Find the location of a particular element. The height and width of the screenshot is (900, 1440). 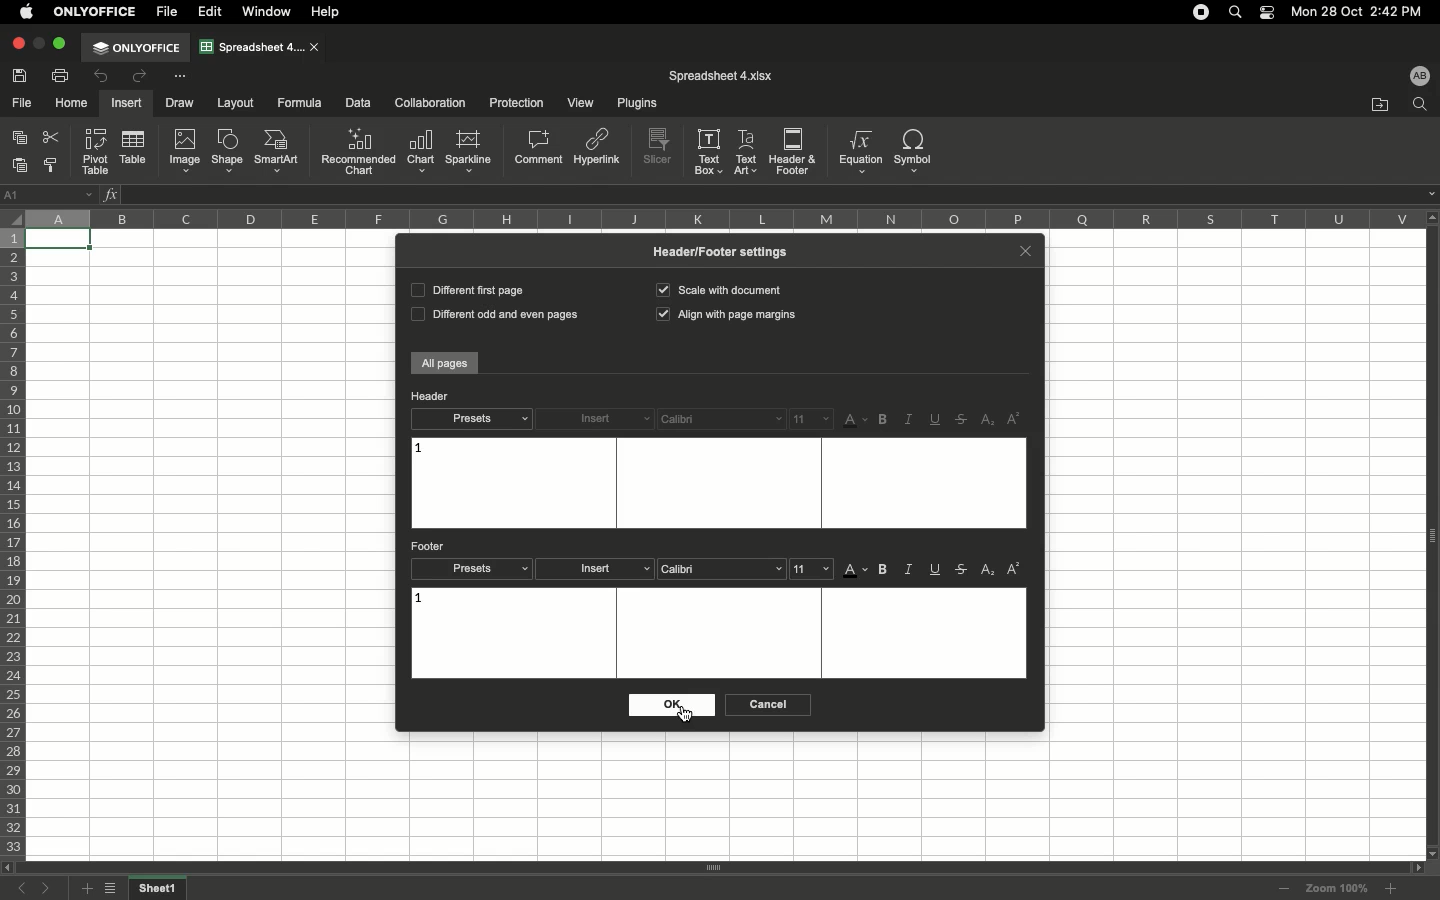

Search is located at coordinates (1238, 11).